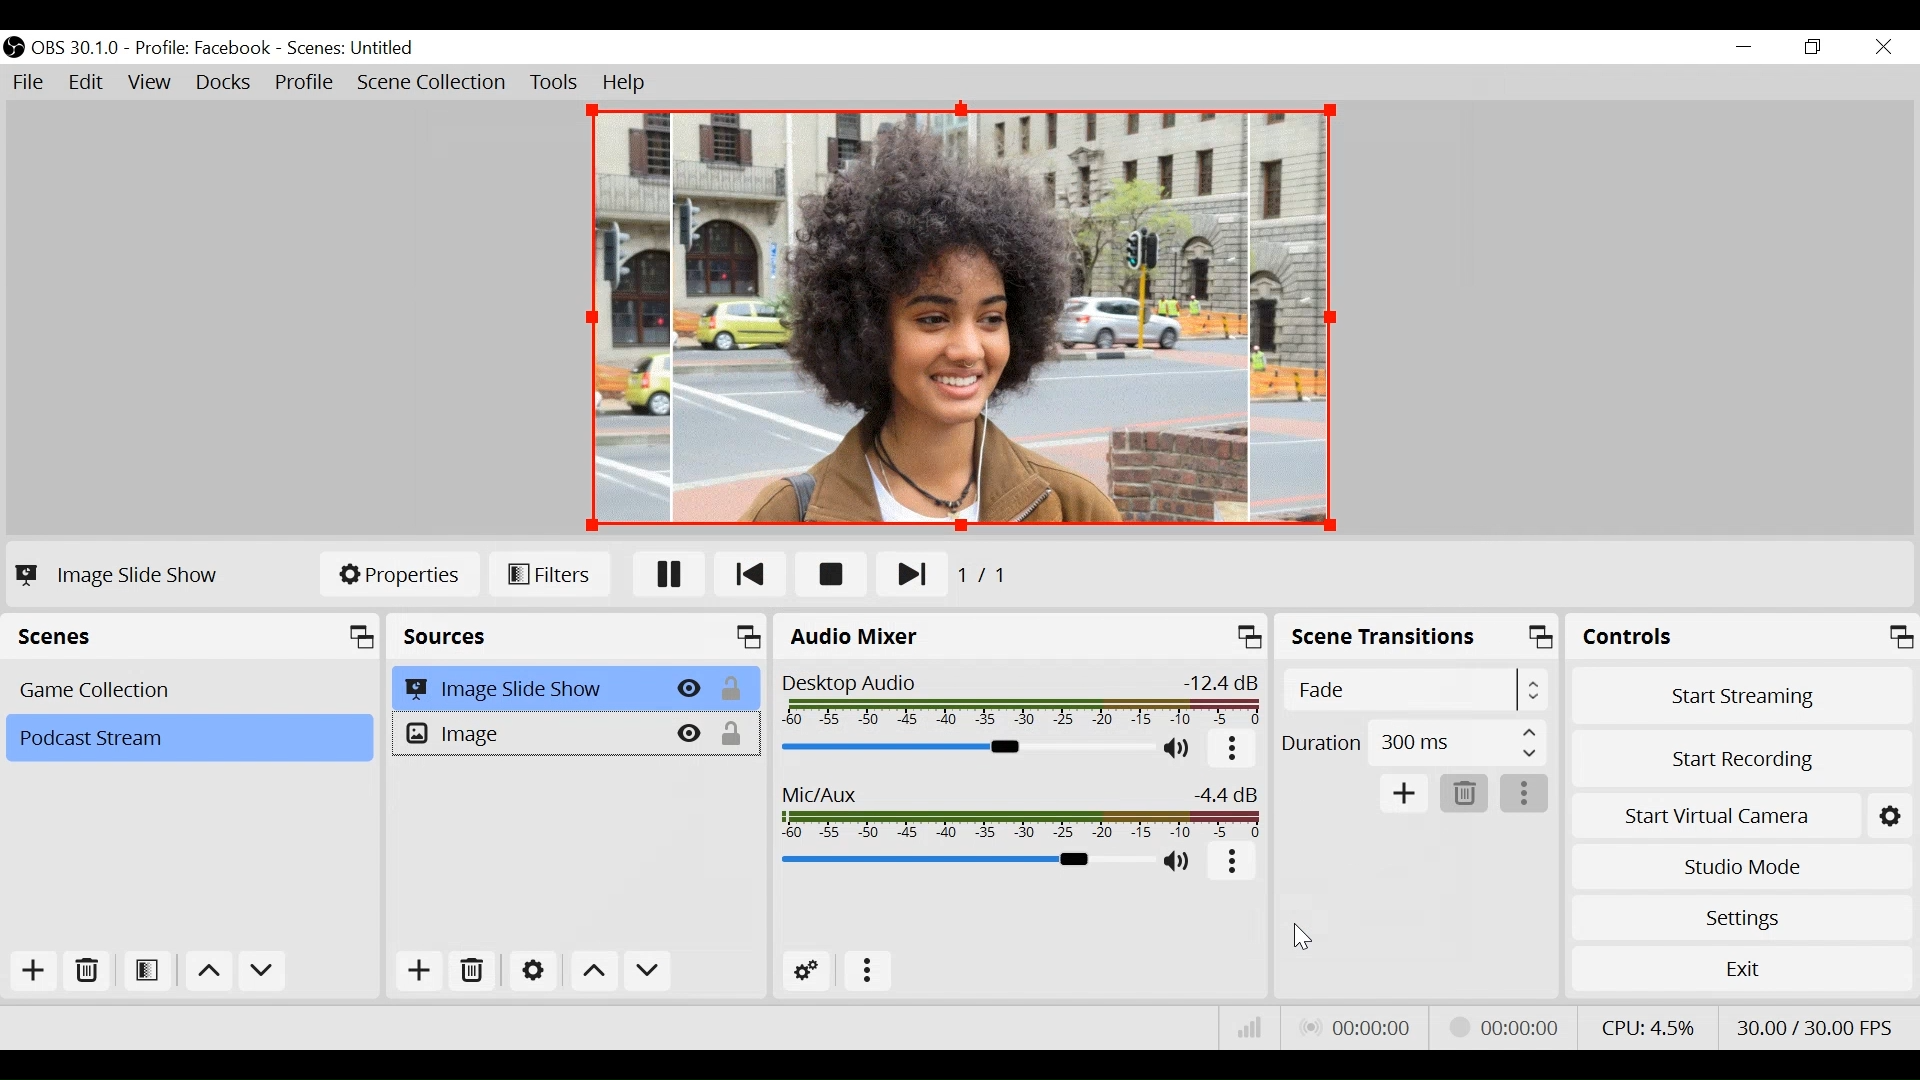 The height and width of the screenshot is (1080, 1920). I want to click on Select Scene Transition, so click(1418, 691).